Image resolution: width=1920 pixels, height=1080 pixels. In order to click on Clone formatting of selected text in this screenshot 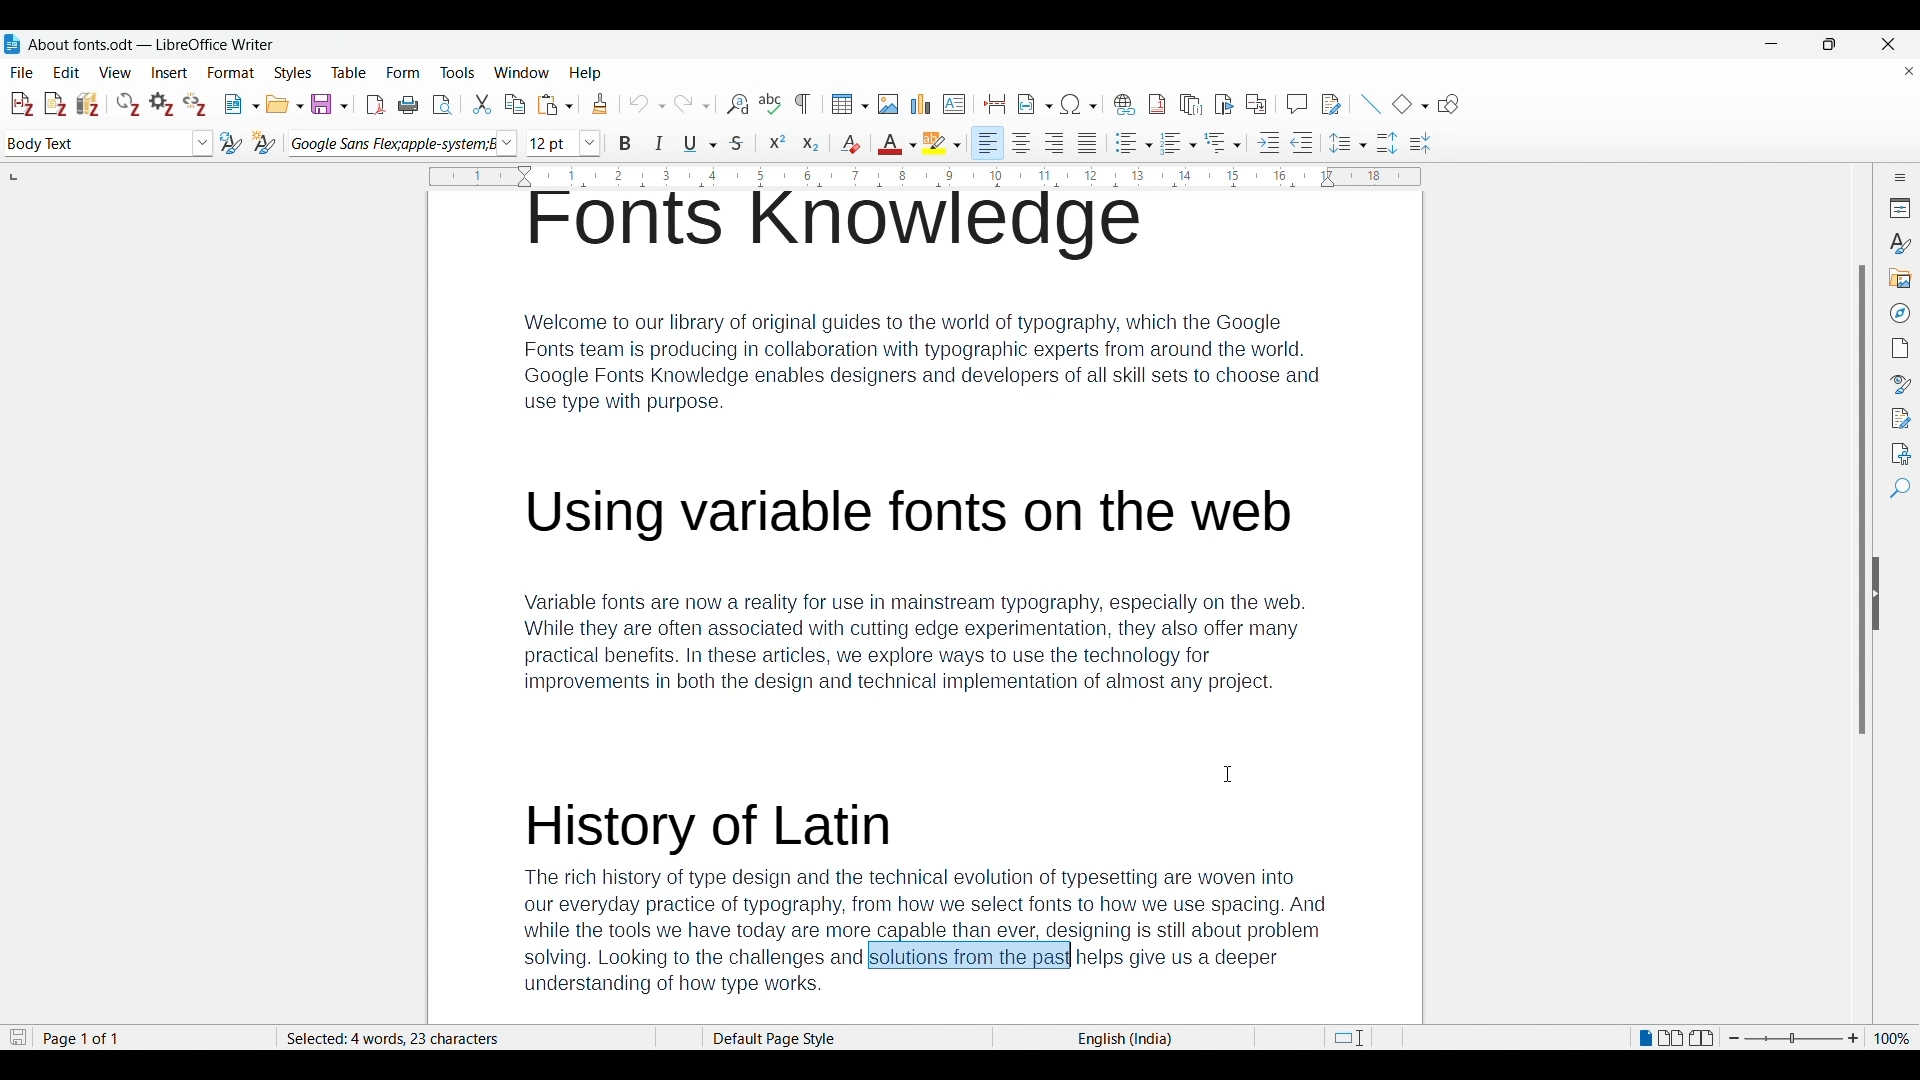, I will do `click(600, 104)`.